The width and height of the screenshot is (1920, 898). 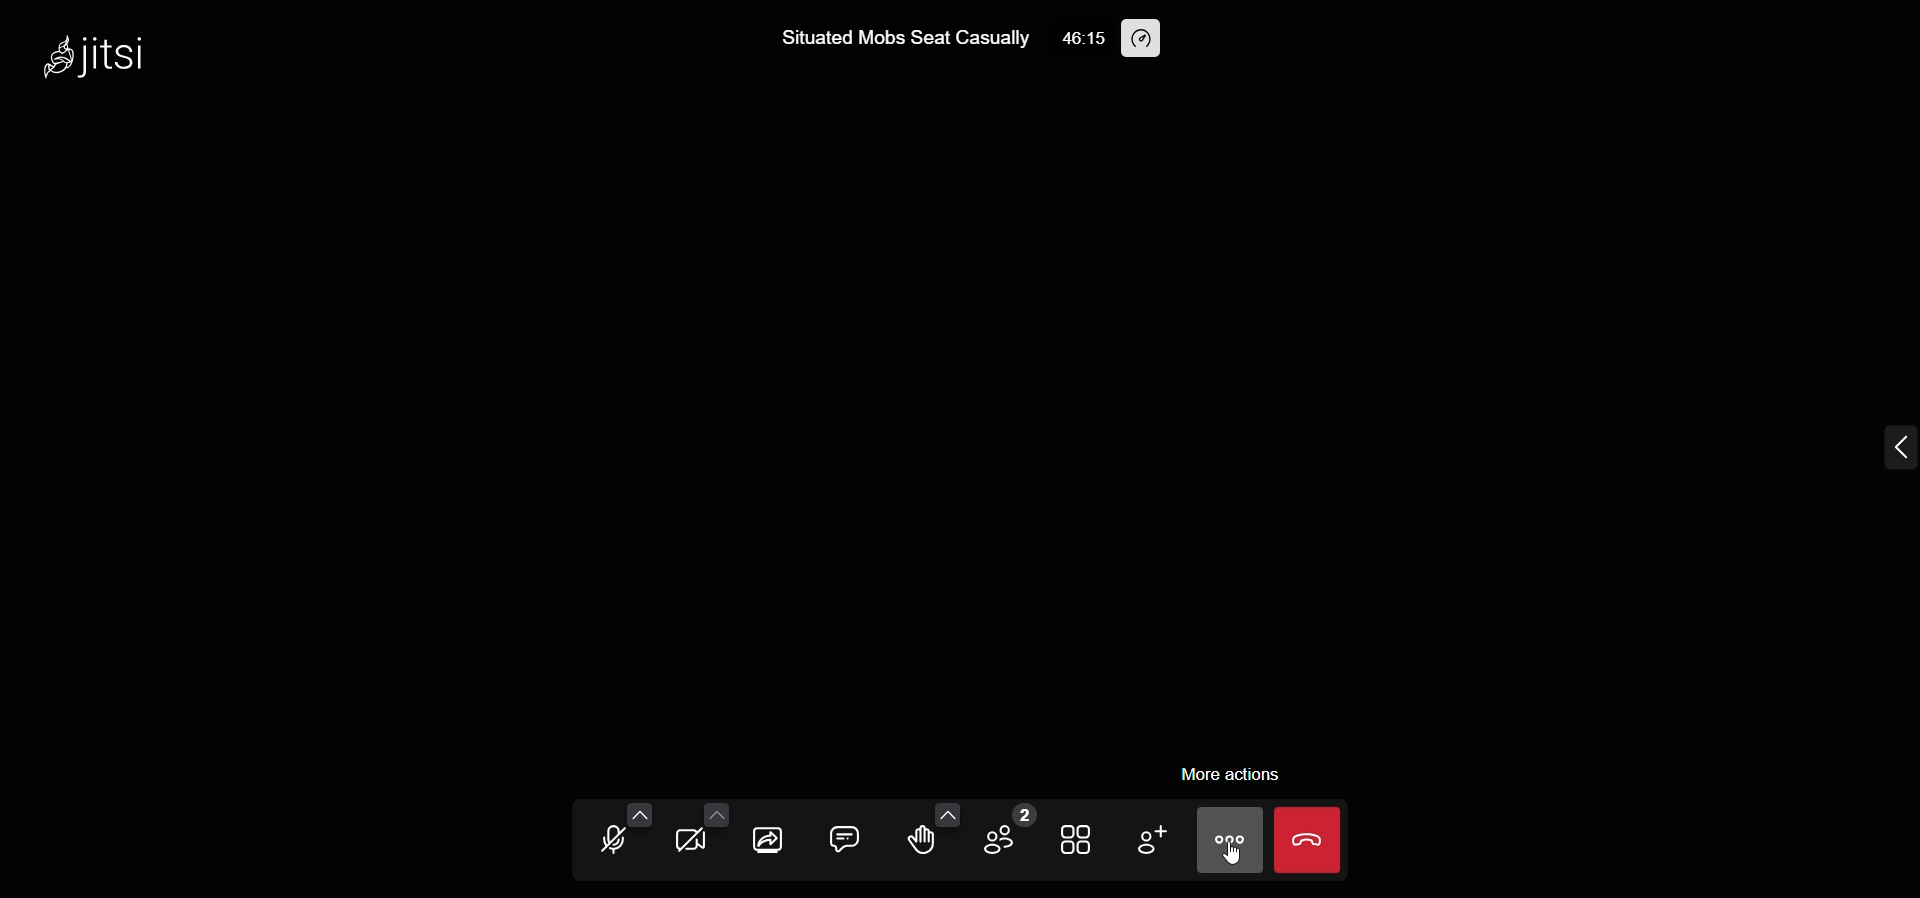 What do you see at coordinates (1229, 845) in the screenshot?
I see `more` at bounding box center [1229, 845].